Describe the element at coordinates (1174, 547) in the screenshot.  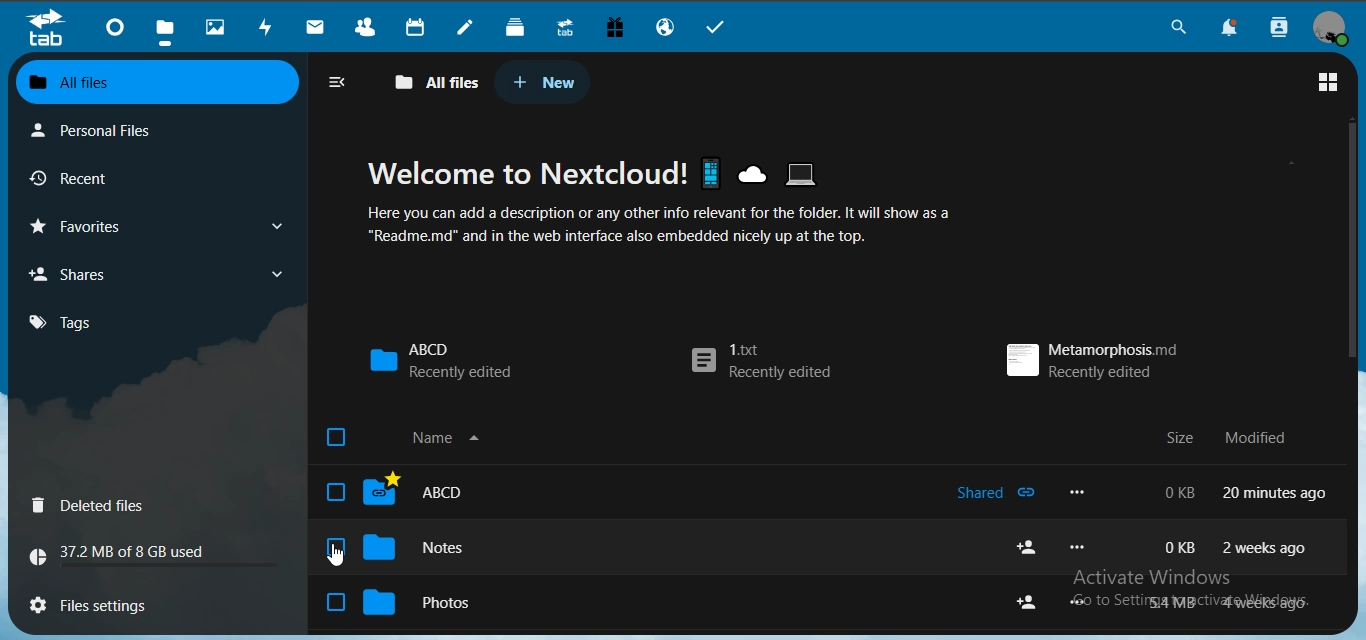
I see `o kb` at that location.